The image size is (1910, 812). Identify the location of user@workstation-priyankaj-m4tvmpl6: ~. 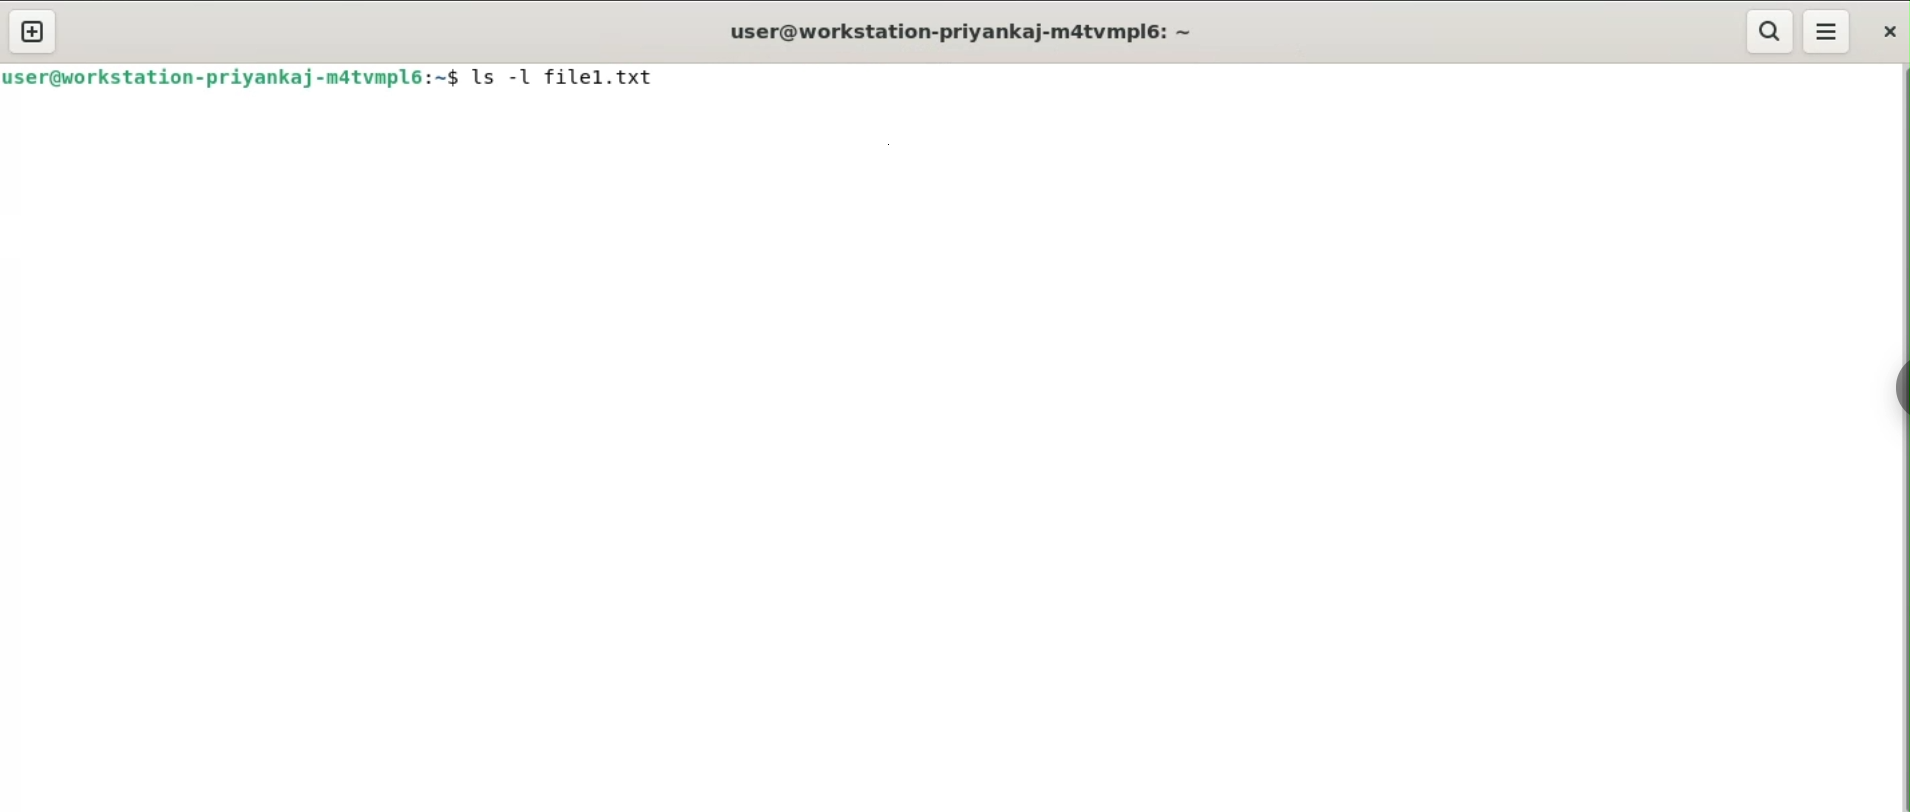
(958, 34).